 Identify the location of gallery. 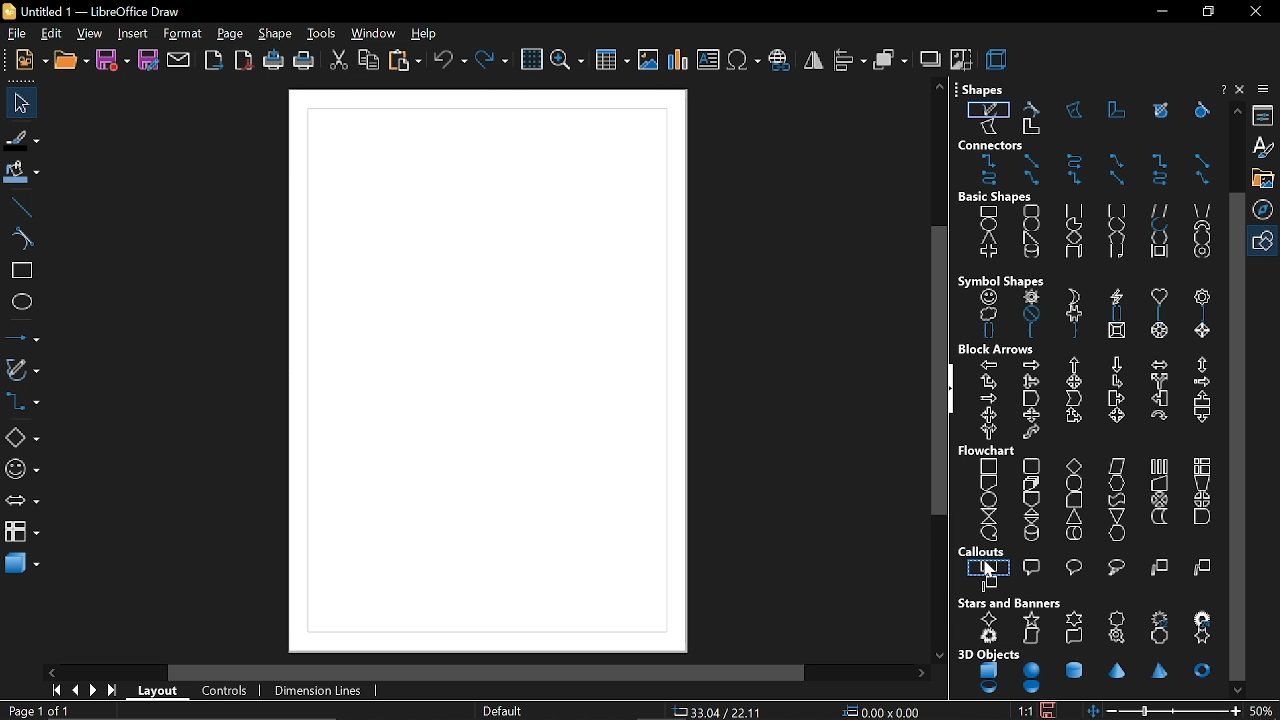
(1265, 178).